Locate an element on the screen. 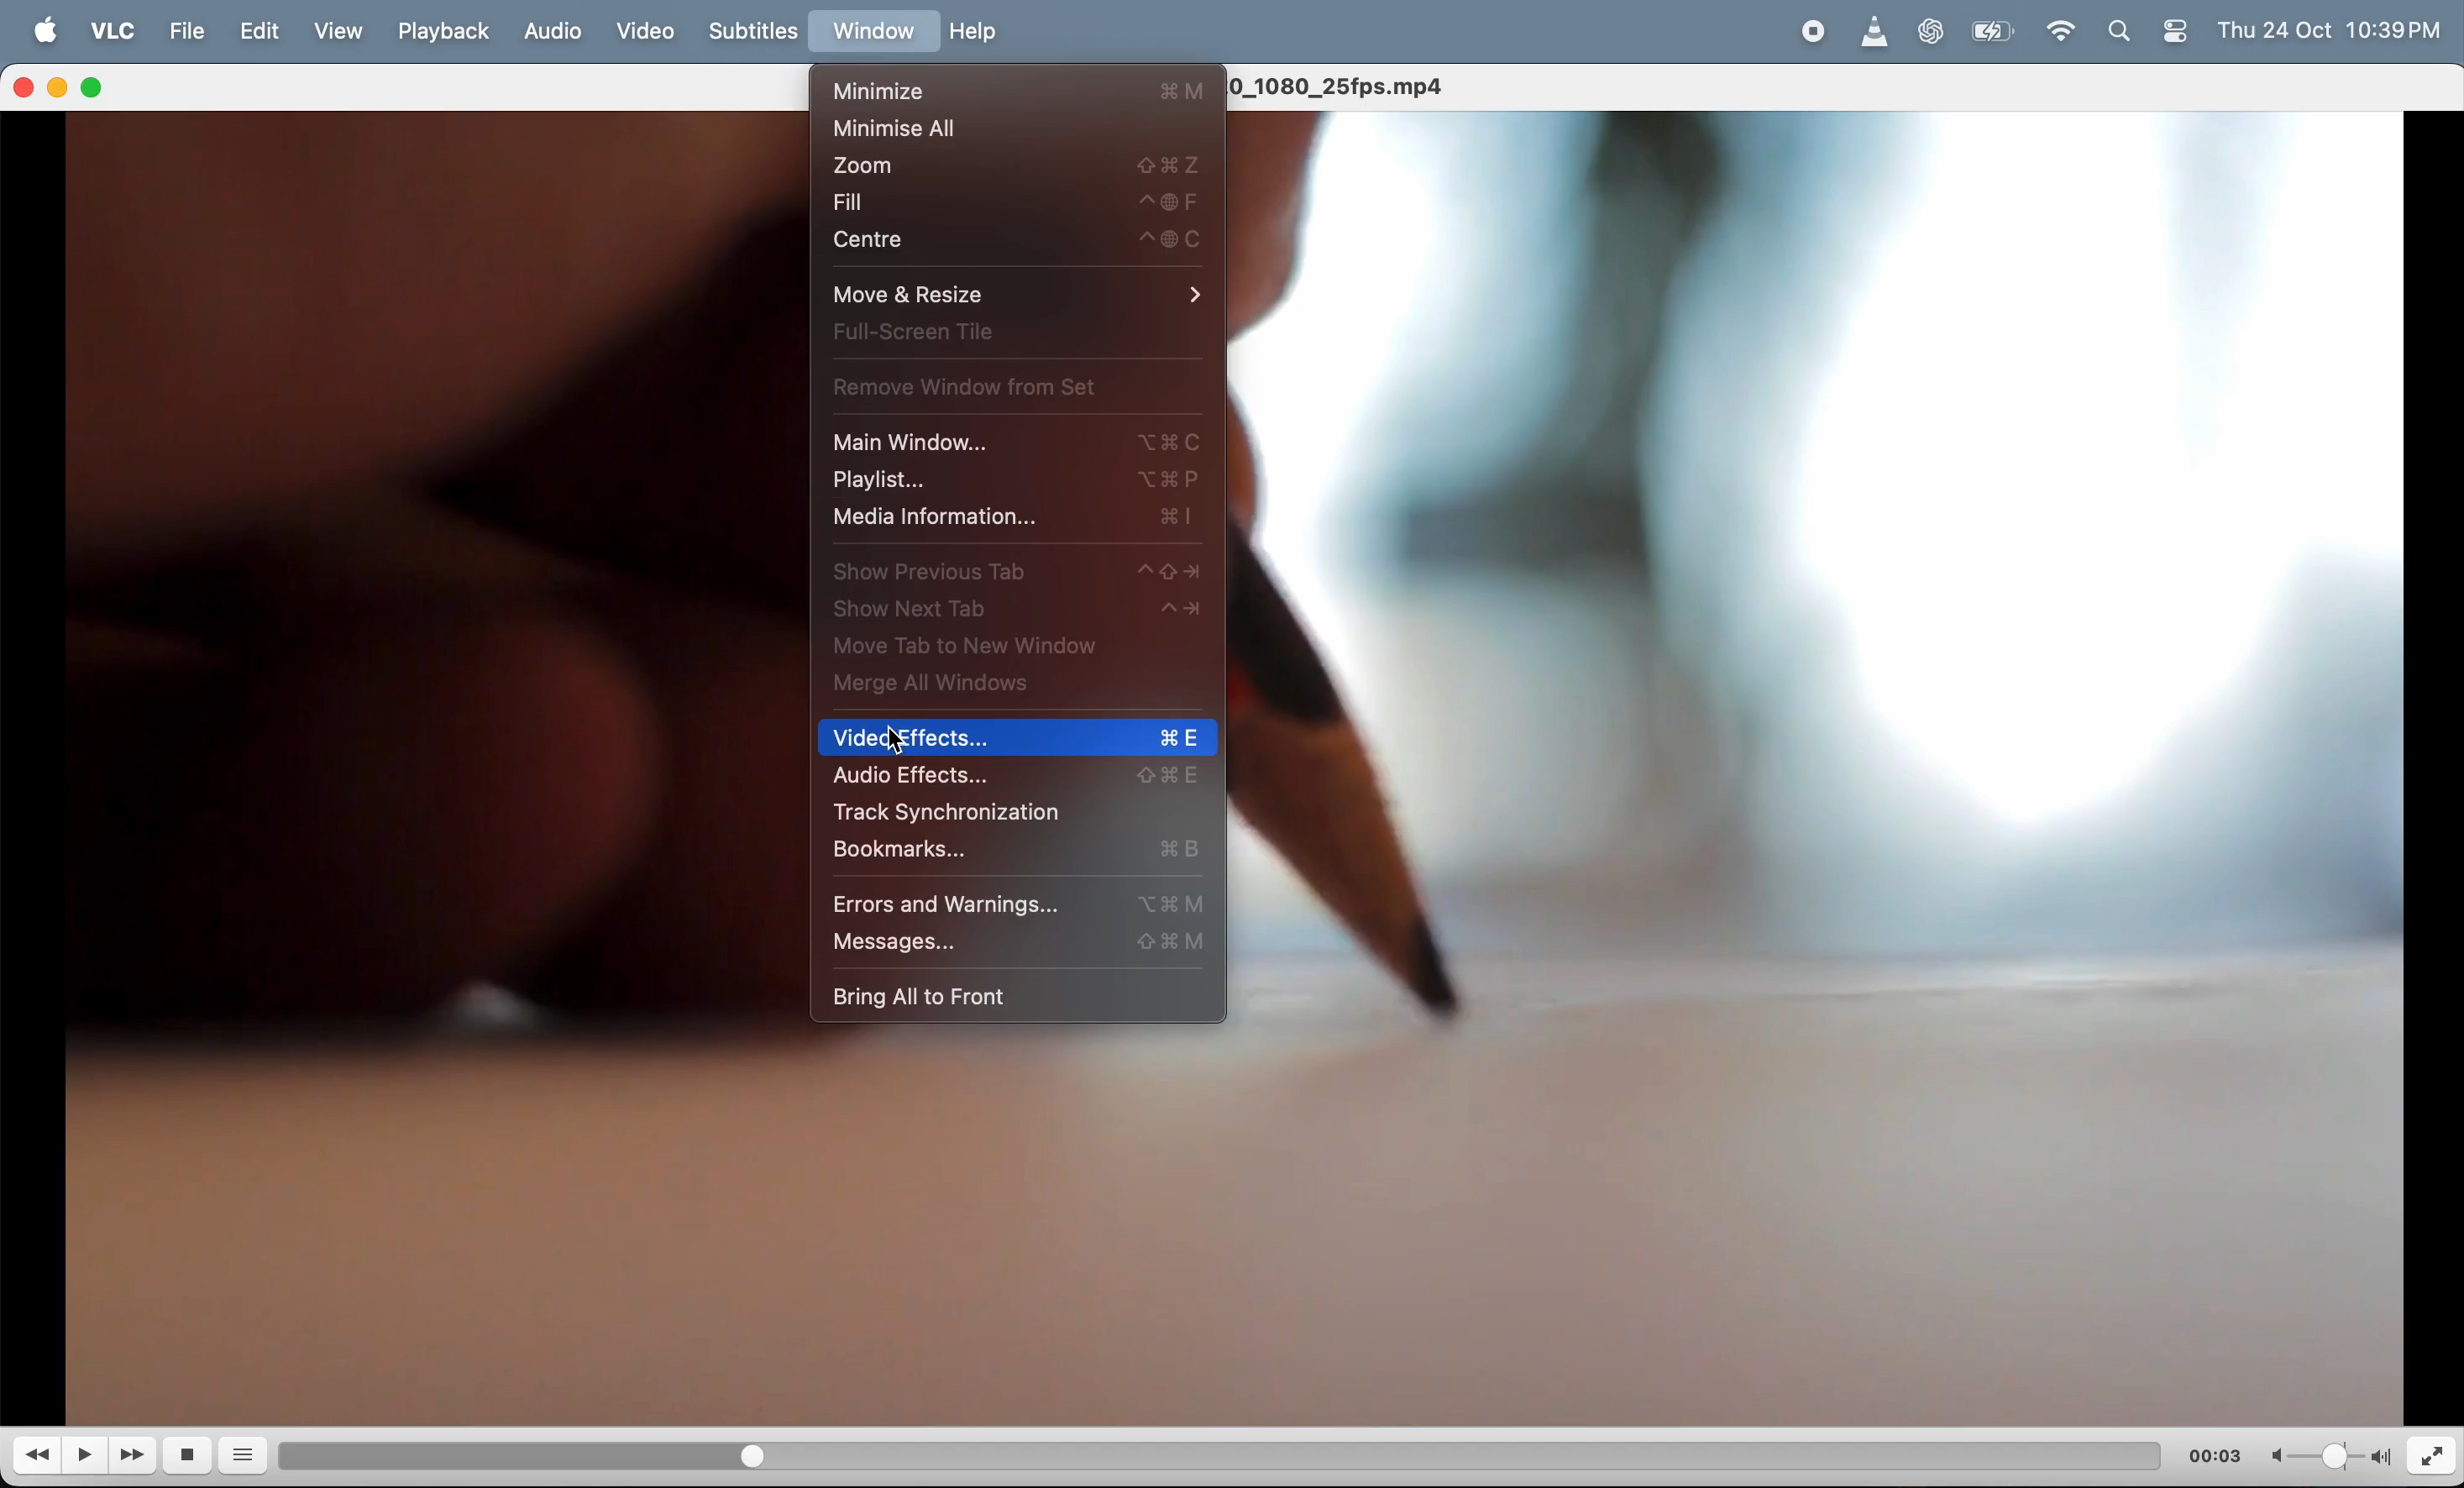 The image size is (2464, 1488). video effects is located at coordinates (1018, 741).